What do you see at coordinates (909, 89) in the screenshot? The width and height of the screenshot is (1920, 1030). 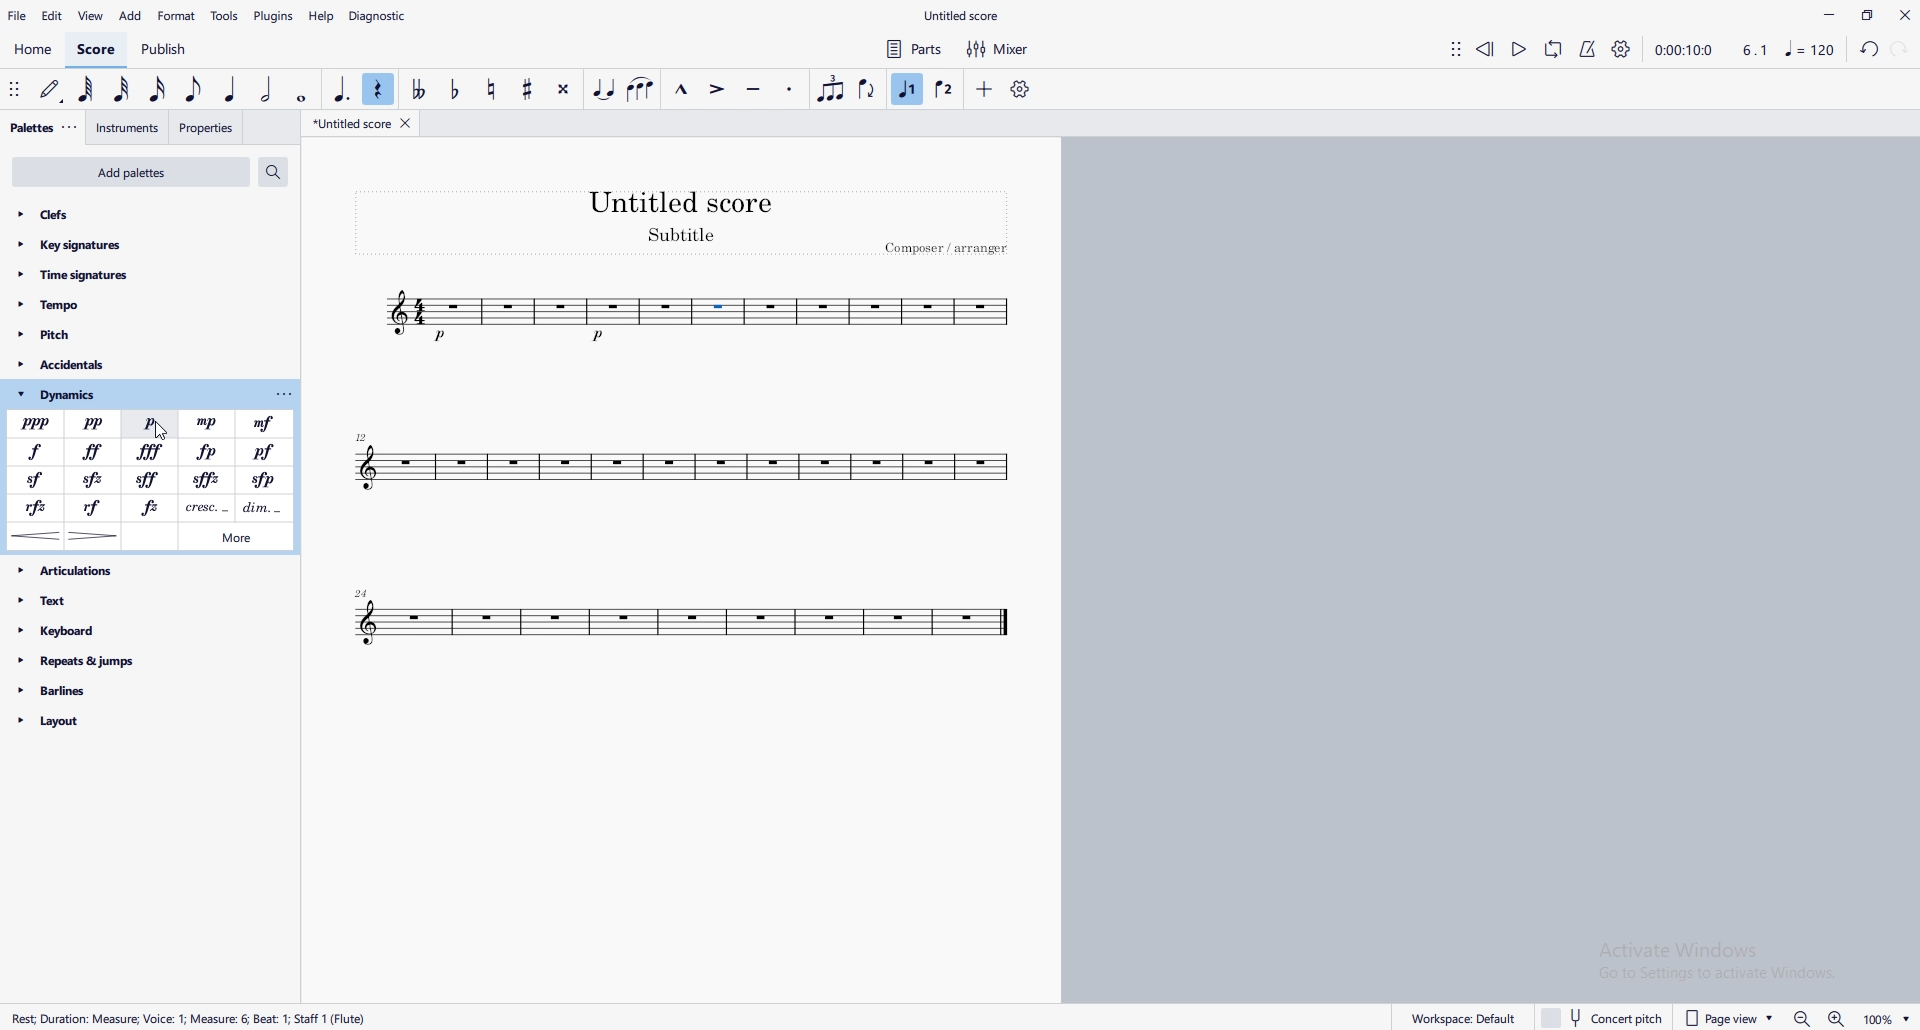 I see `voice 1` at bounding box center [909, 89].